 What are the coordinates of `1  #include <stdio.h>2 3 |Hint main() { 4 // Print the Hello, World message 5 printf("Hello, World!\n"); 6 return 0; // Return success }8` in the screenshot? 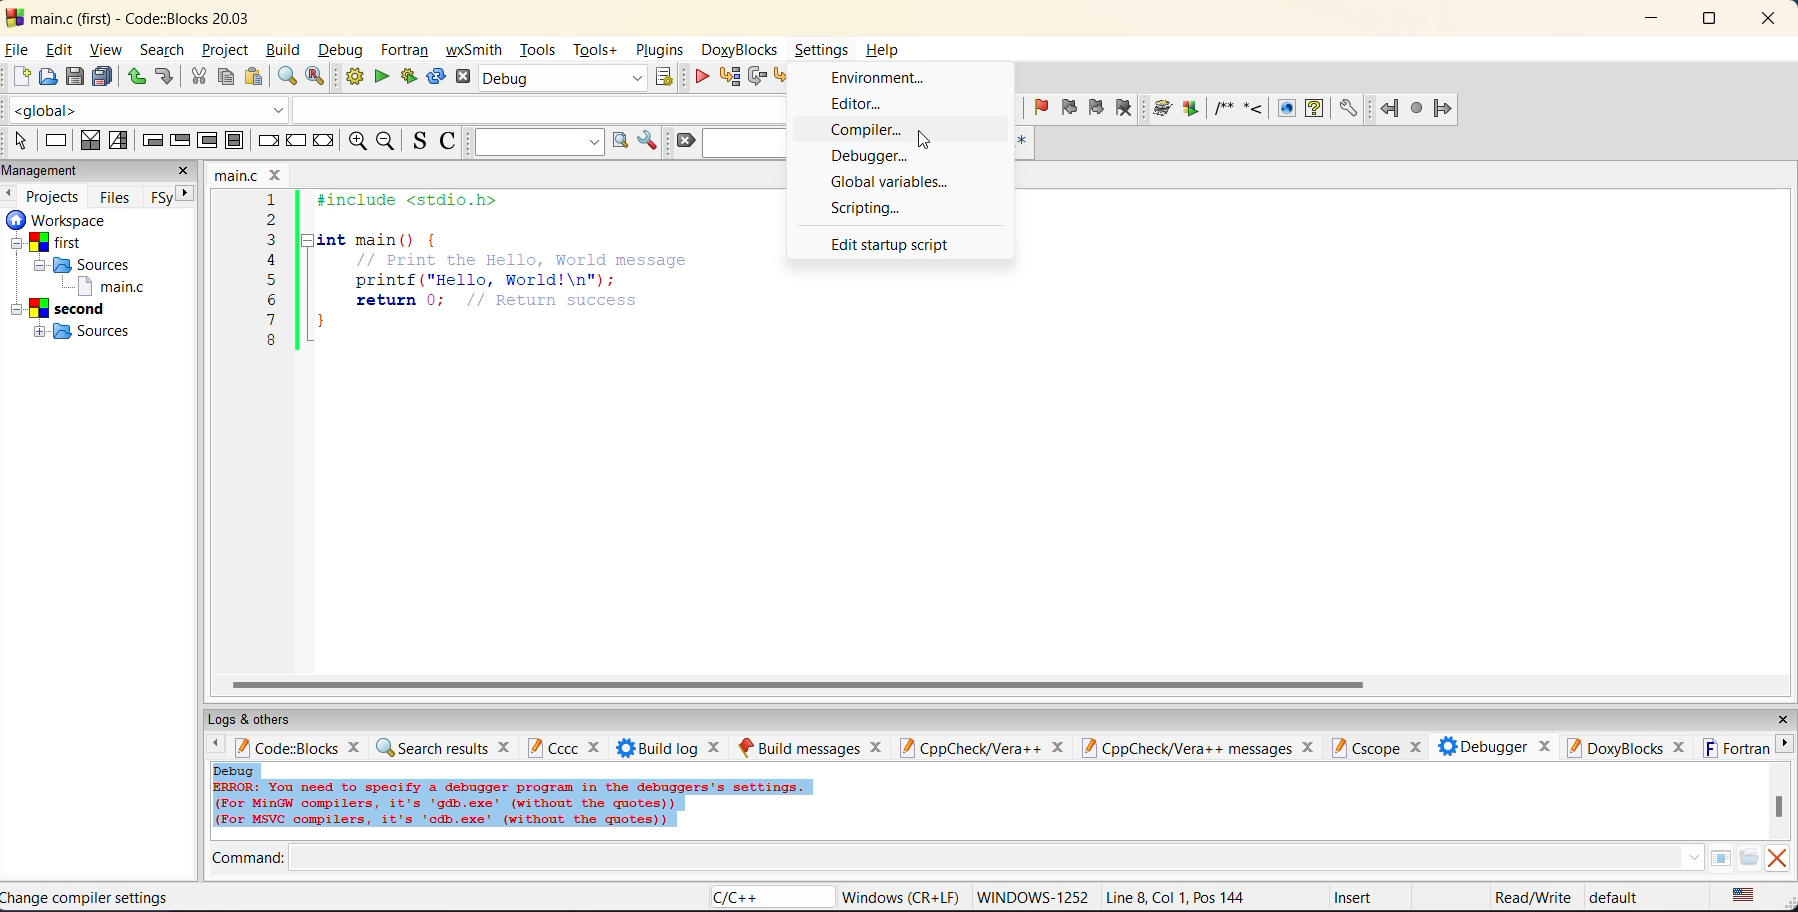 It's located at (521, 286).